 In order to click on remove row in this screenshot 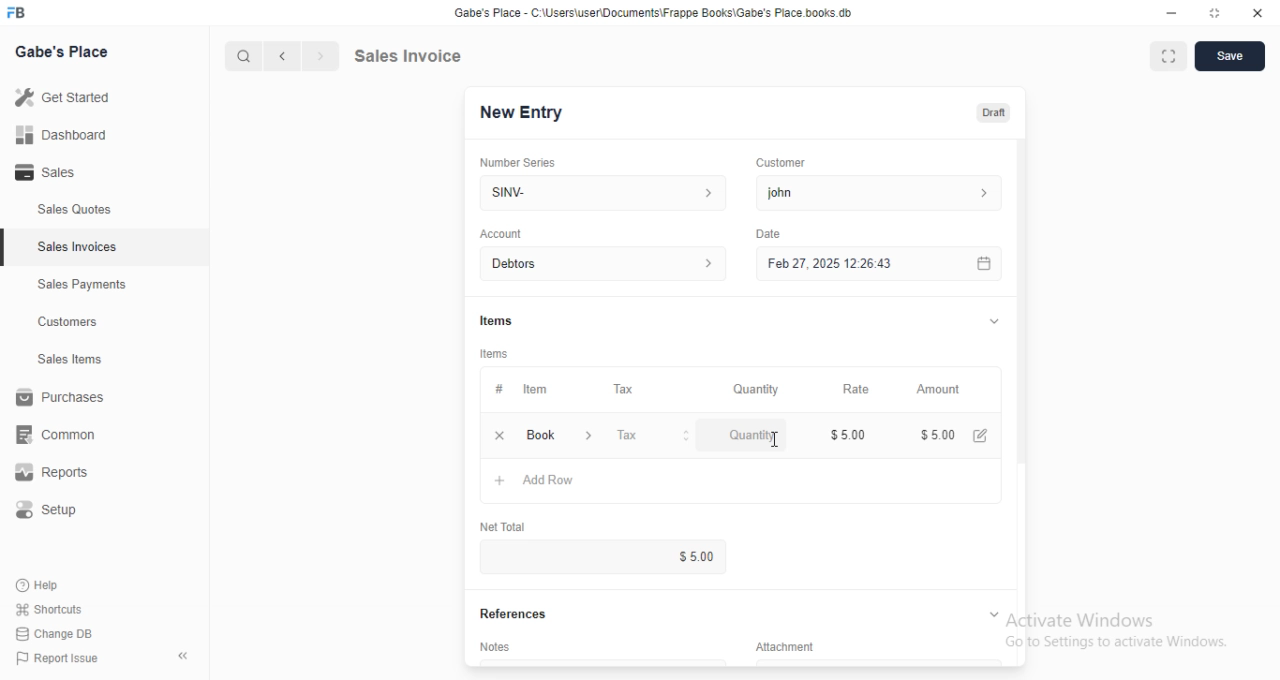, I will do `click(499, 435)`.